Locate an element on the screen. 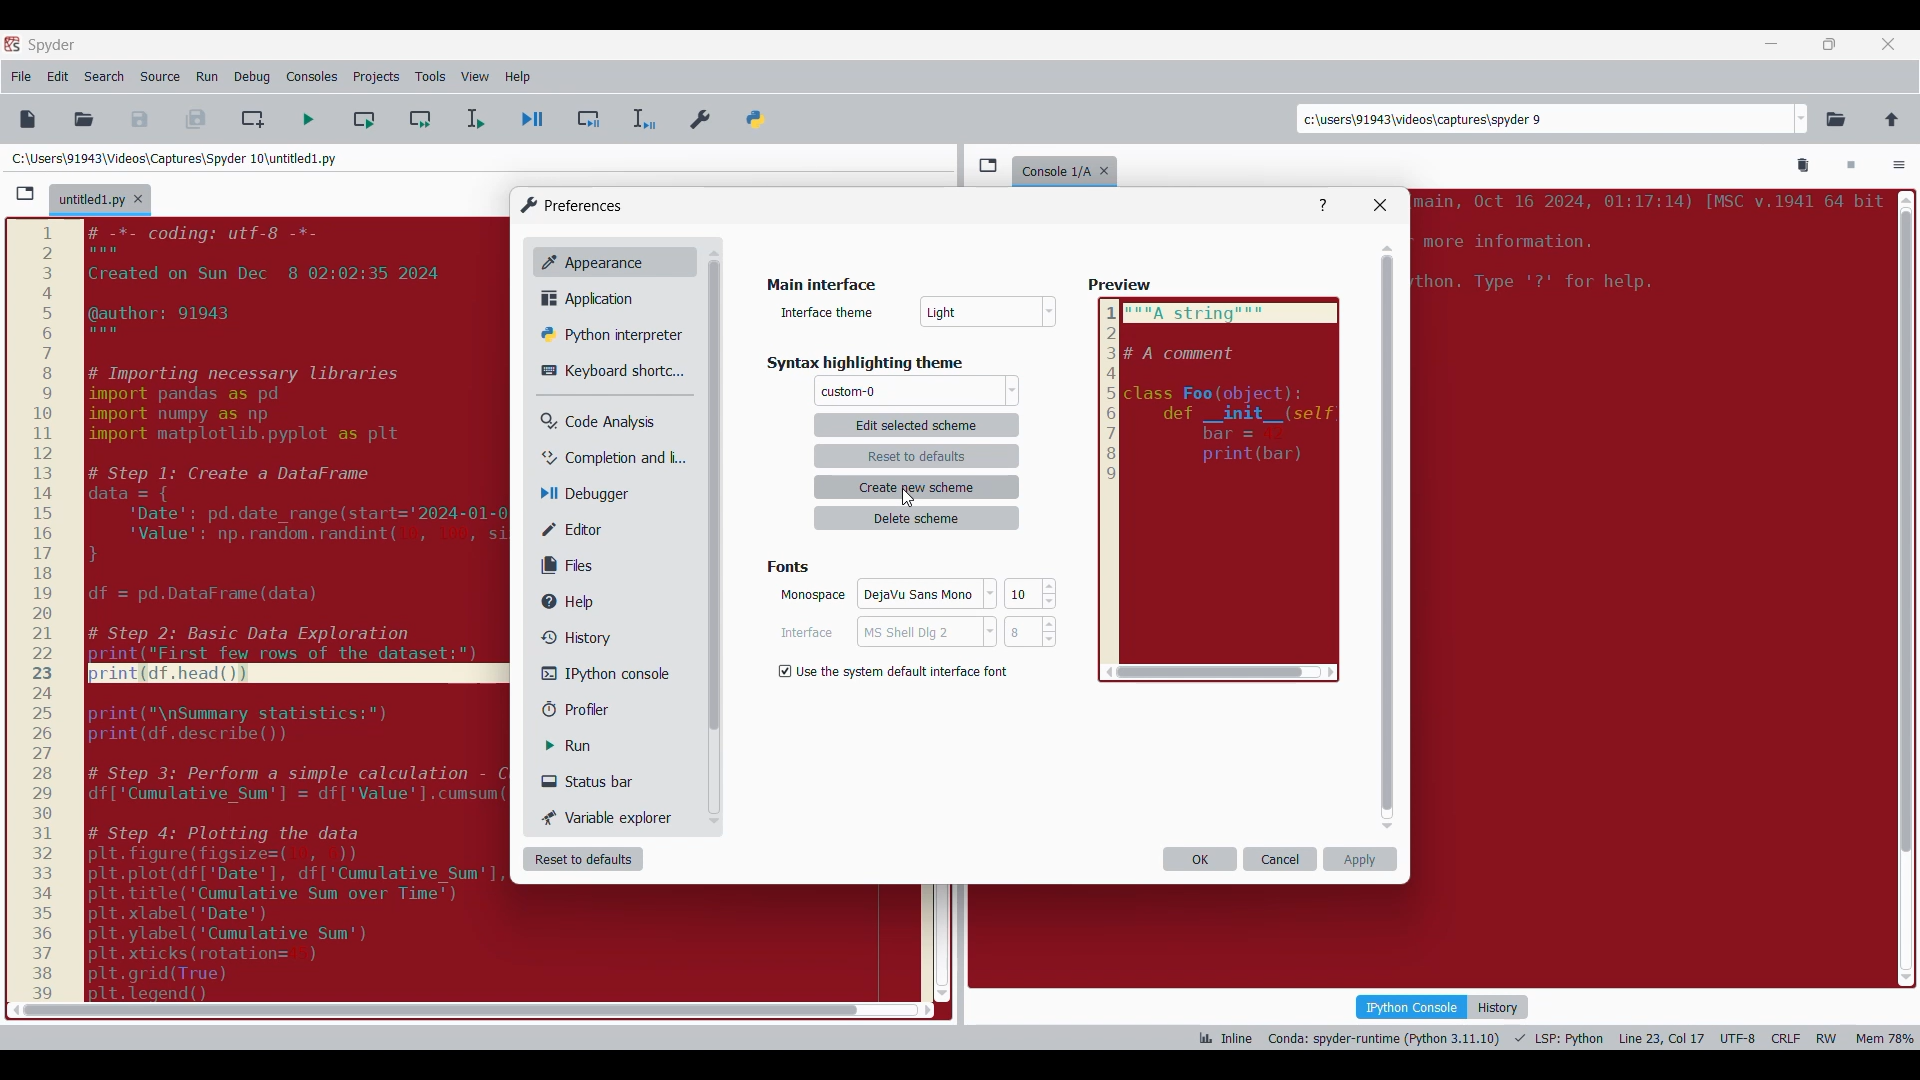 The height and width of the screenshot is (1080, 1920). scroll bar is located at coordinates (1903, 583).